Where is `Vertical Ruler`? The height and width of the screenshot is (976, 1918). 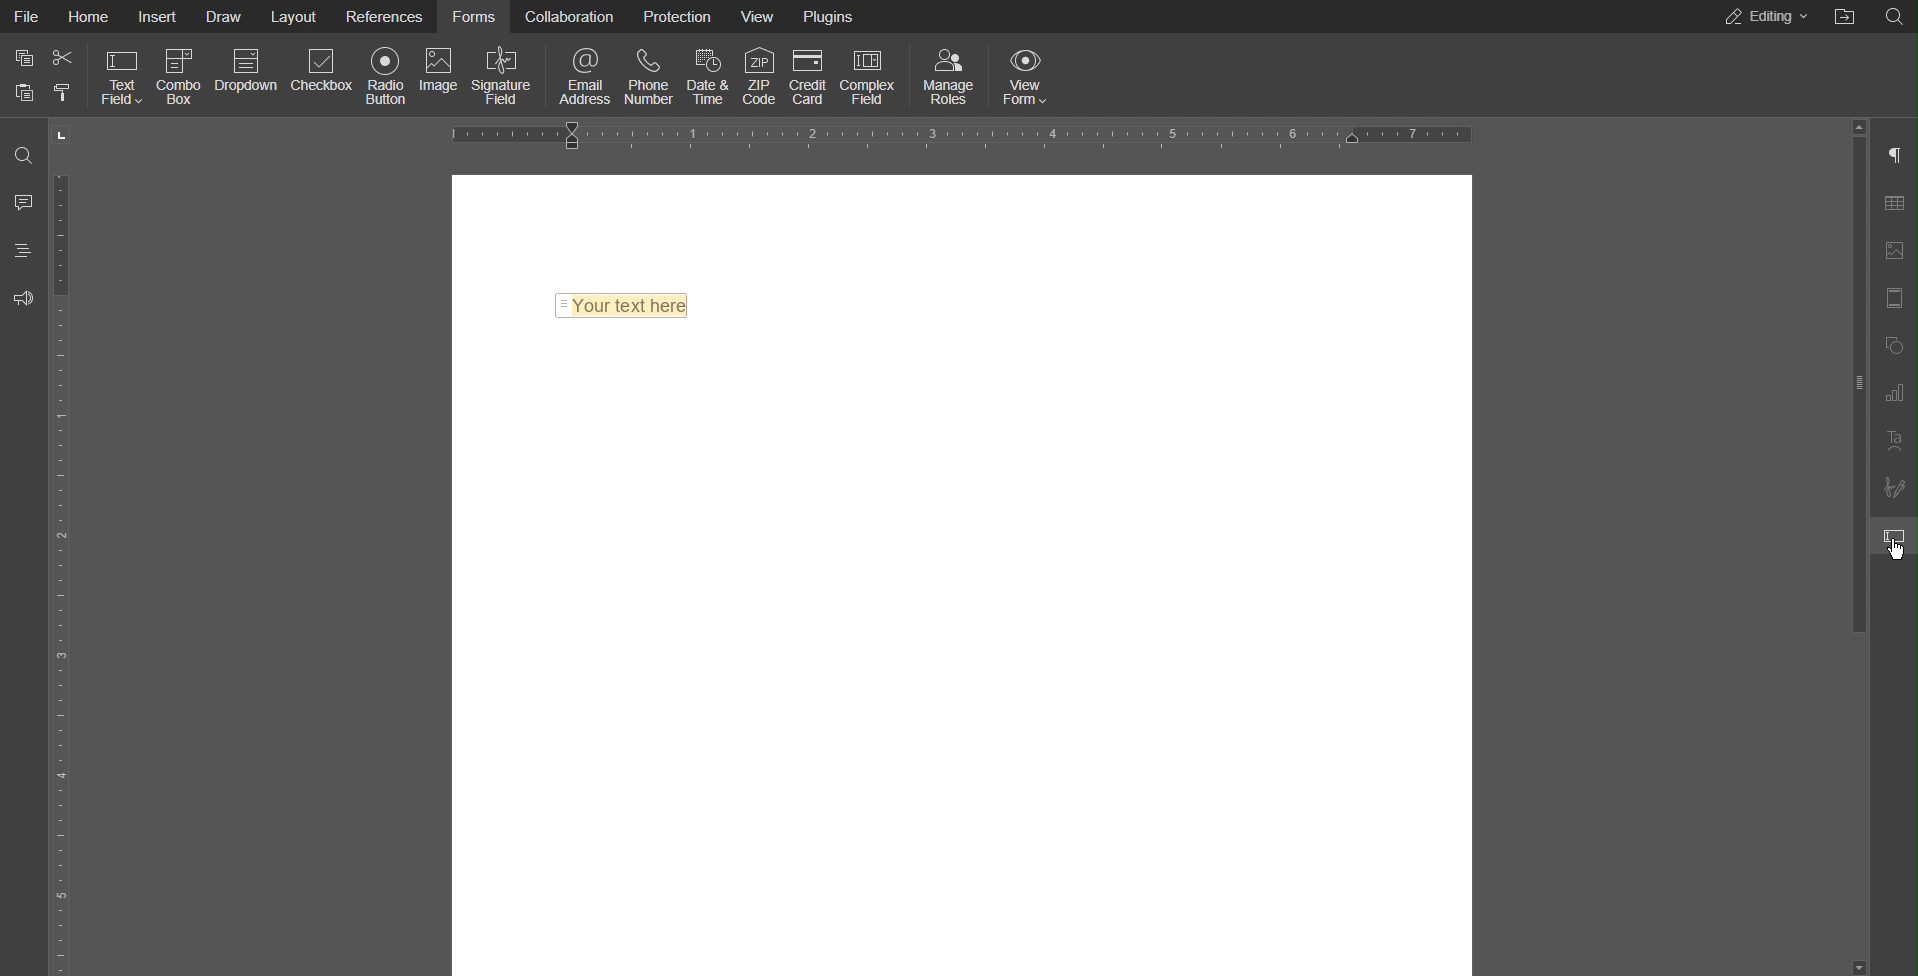 Vertical Ruler is located at coordinates (63, 548).